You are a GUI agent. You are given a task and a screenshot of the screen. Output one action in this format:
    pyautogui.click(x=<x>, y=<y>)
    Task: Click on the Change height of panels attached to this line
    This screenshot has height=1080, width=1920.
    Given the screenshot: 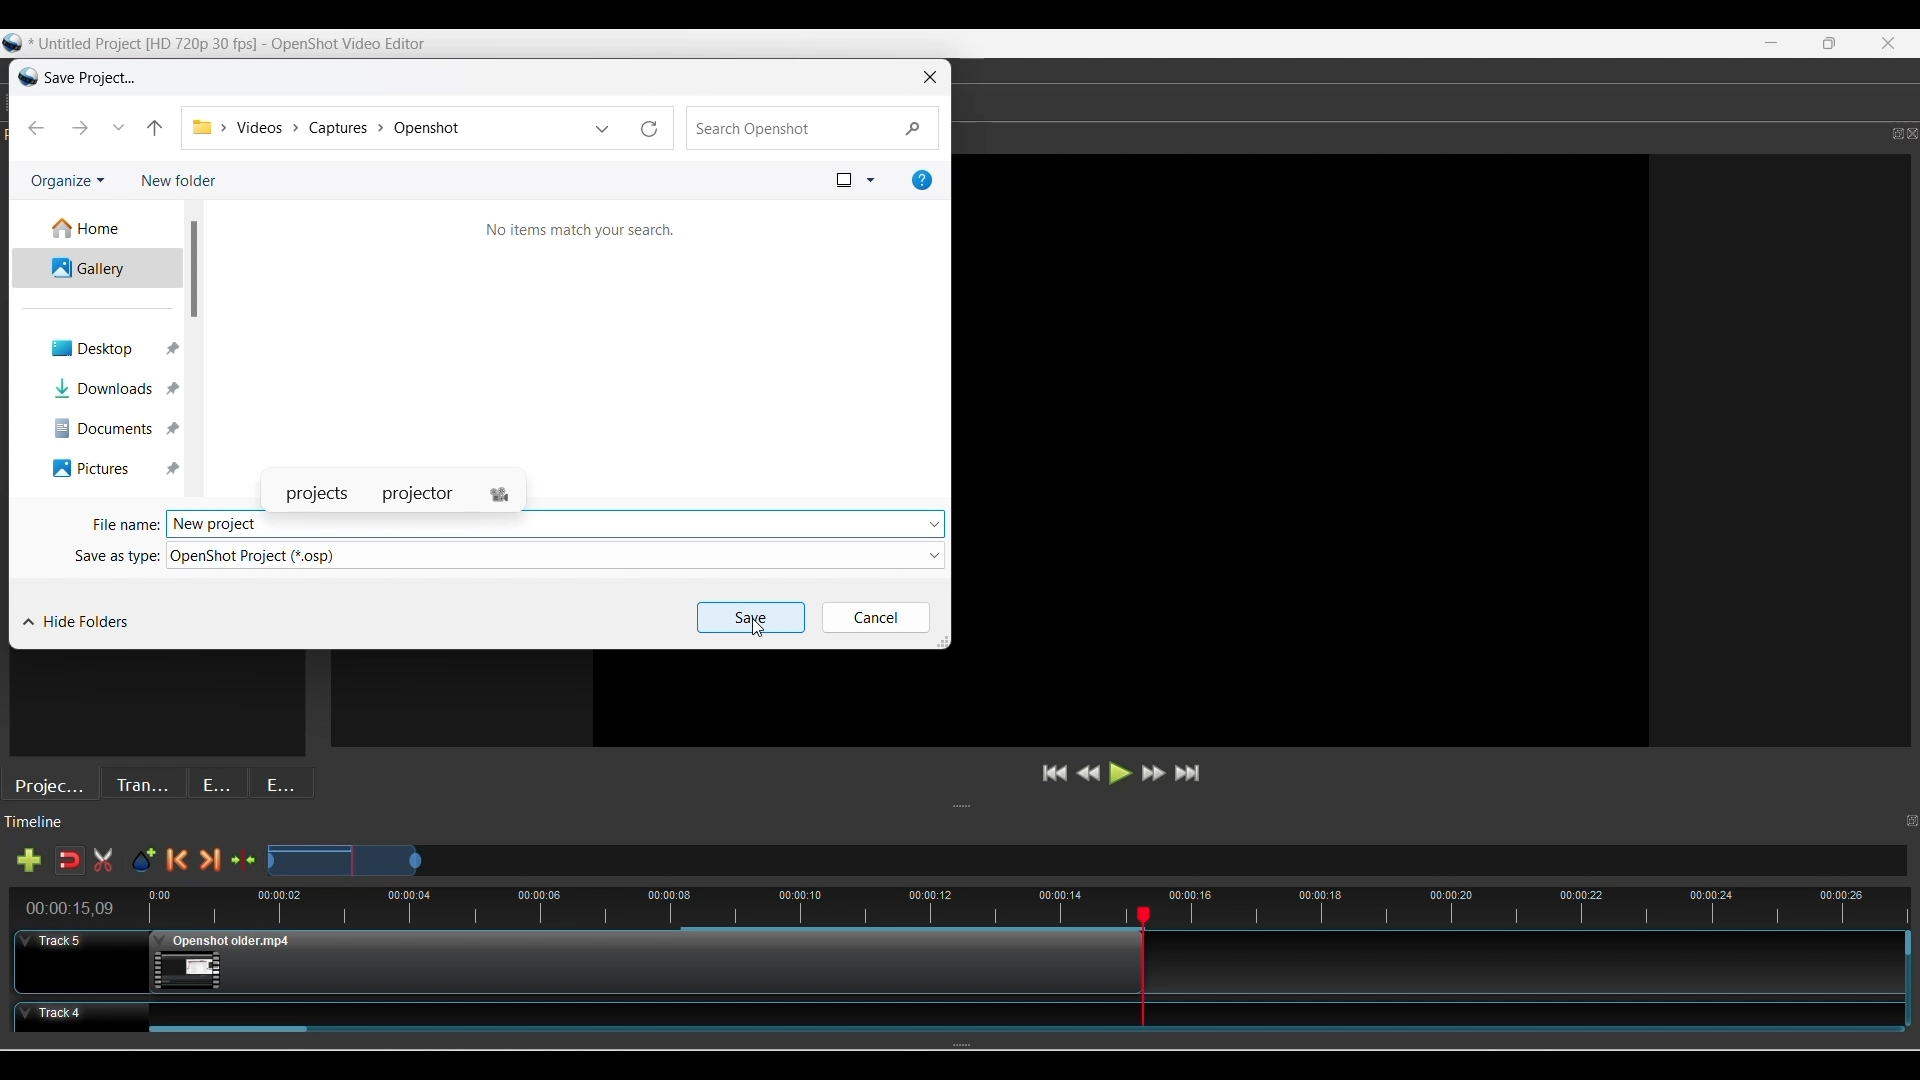 What is the action you would take?
    pyautogui.click(x=1053, y=807)
    